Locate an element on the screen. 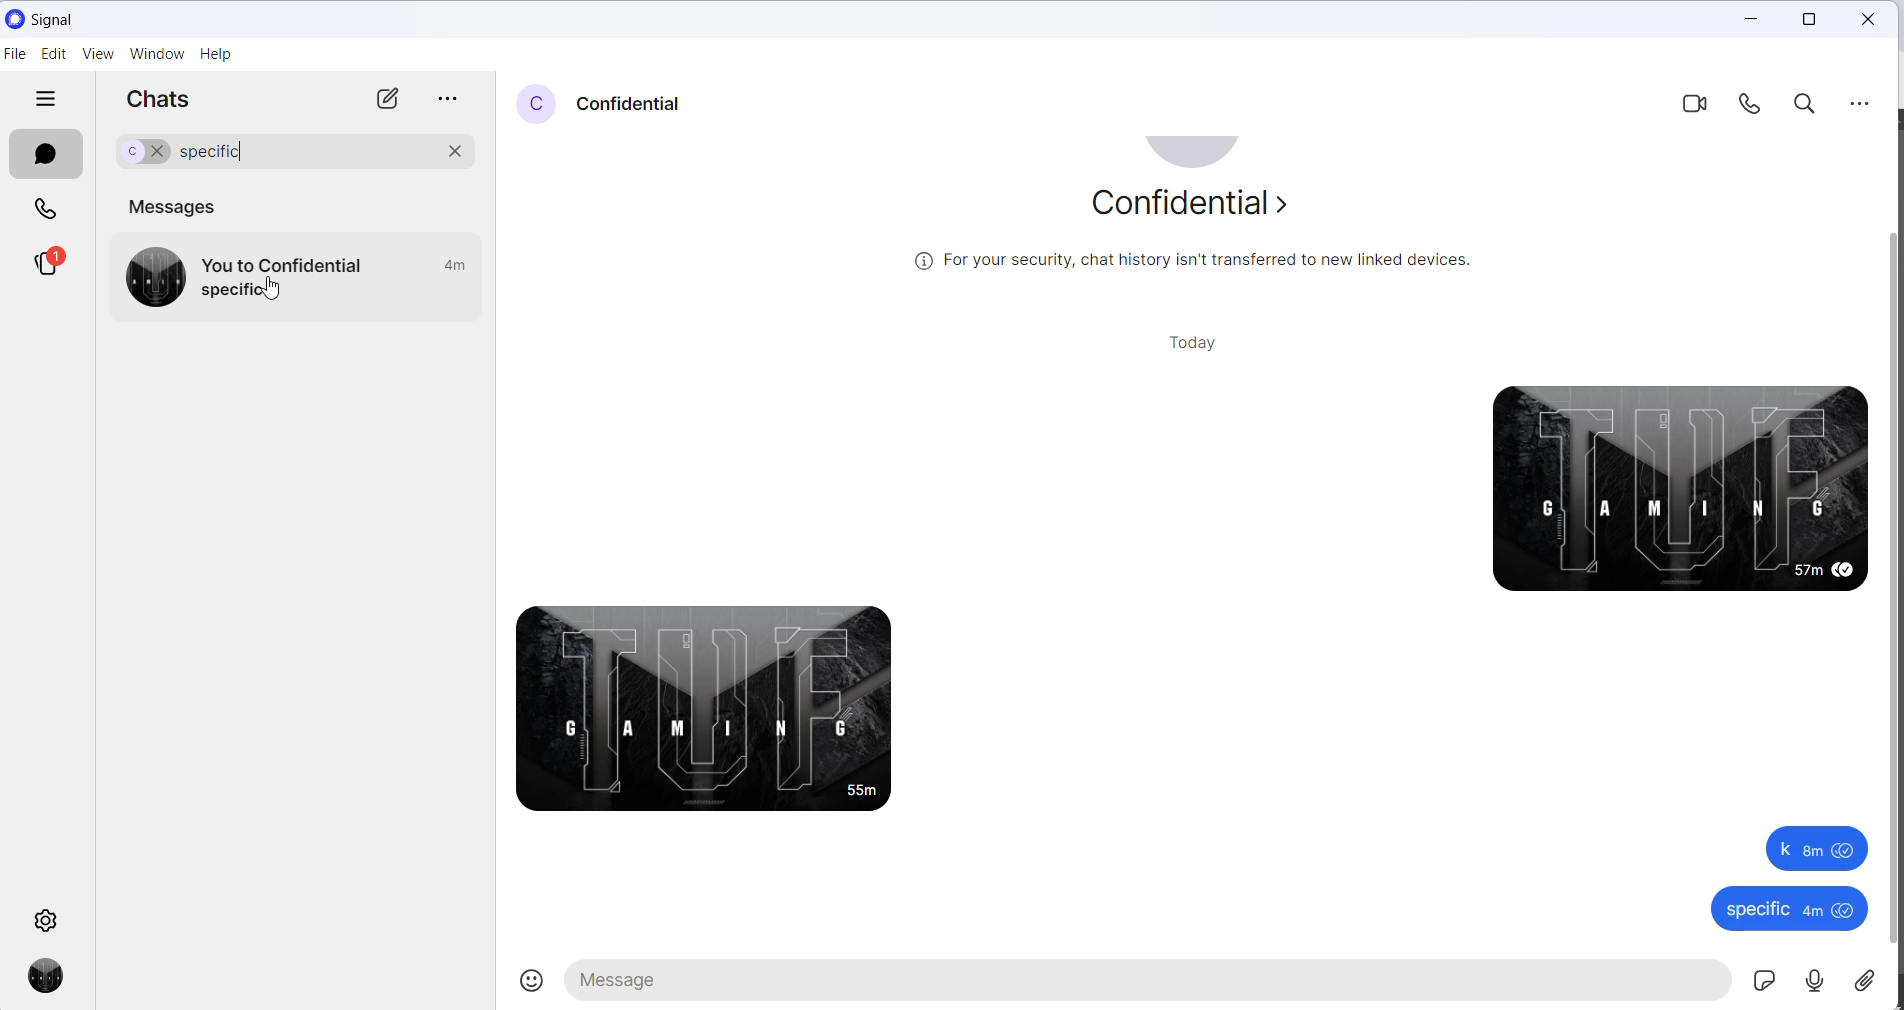  help is located at coordinates (217, 56).